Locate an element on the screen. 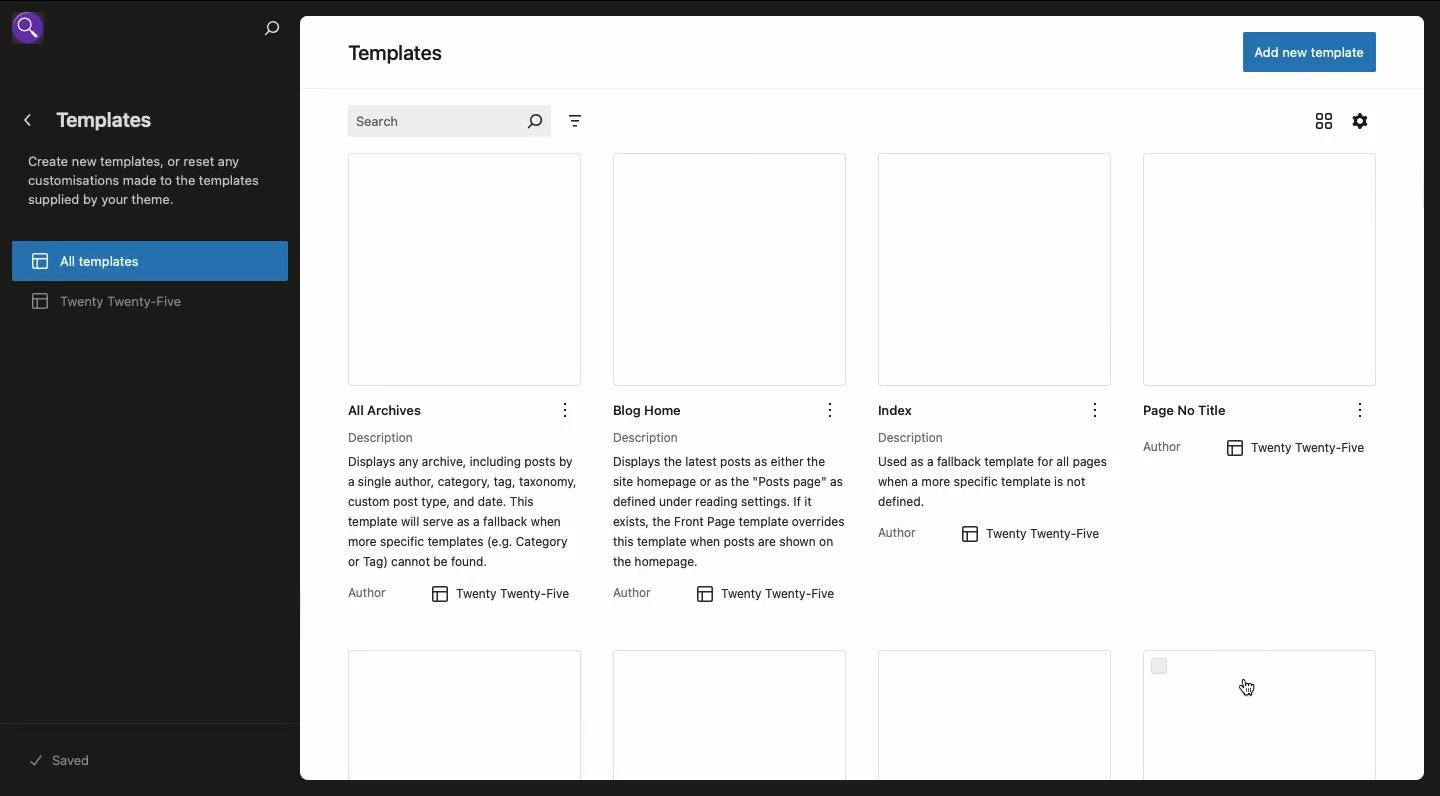 Image resolution: width=1440 pixels, height=796 pixels. Options is located at coordinates (569, 410).